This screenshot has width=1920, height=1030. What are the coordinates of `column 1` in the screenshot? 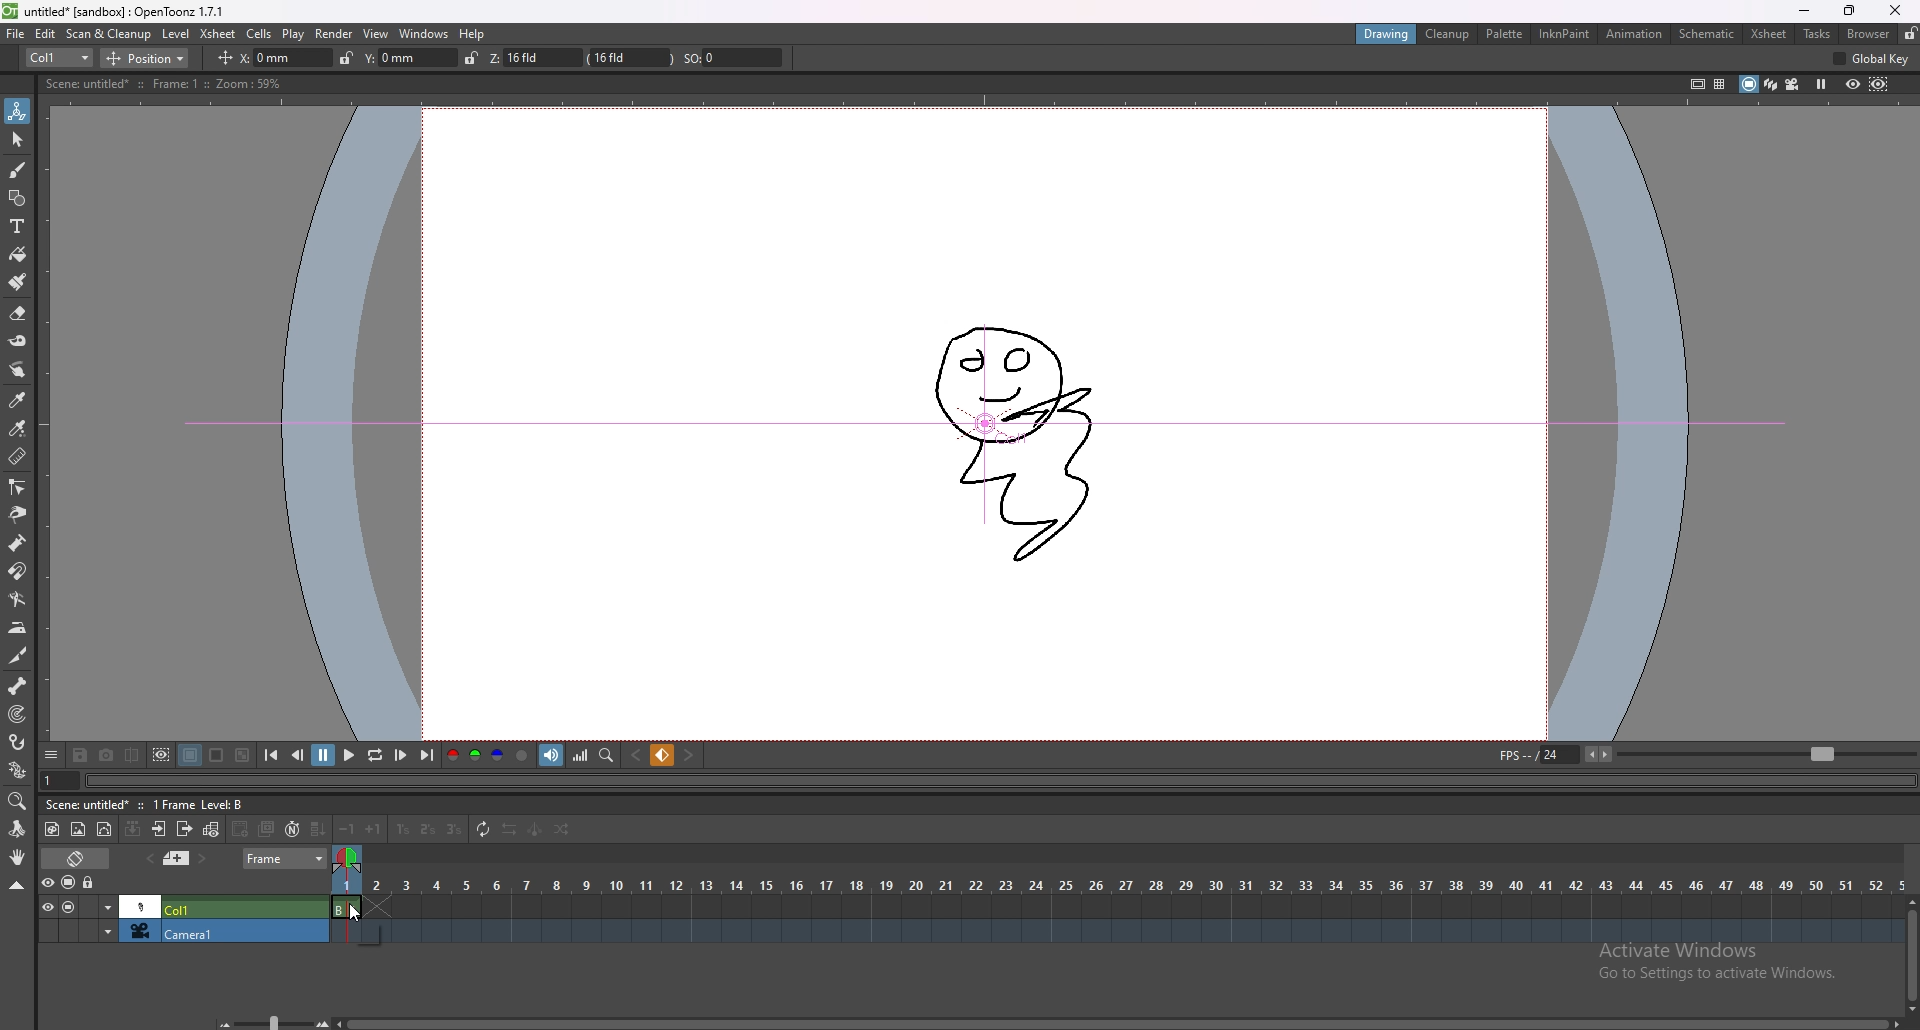 It's located at (181, 906).